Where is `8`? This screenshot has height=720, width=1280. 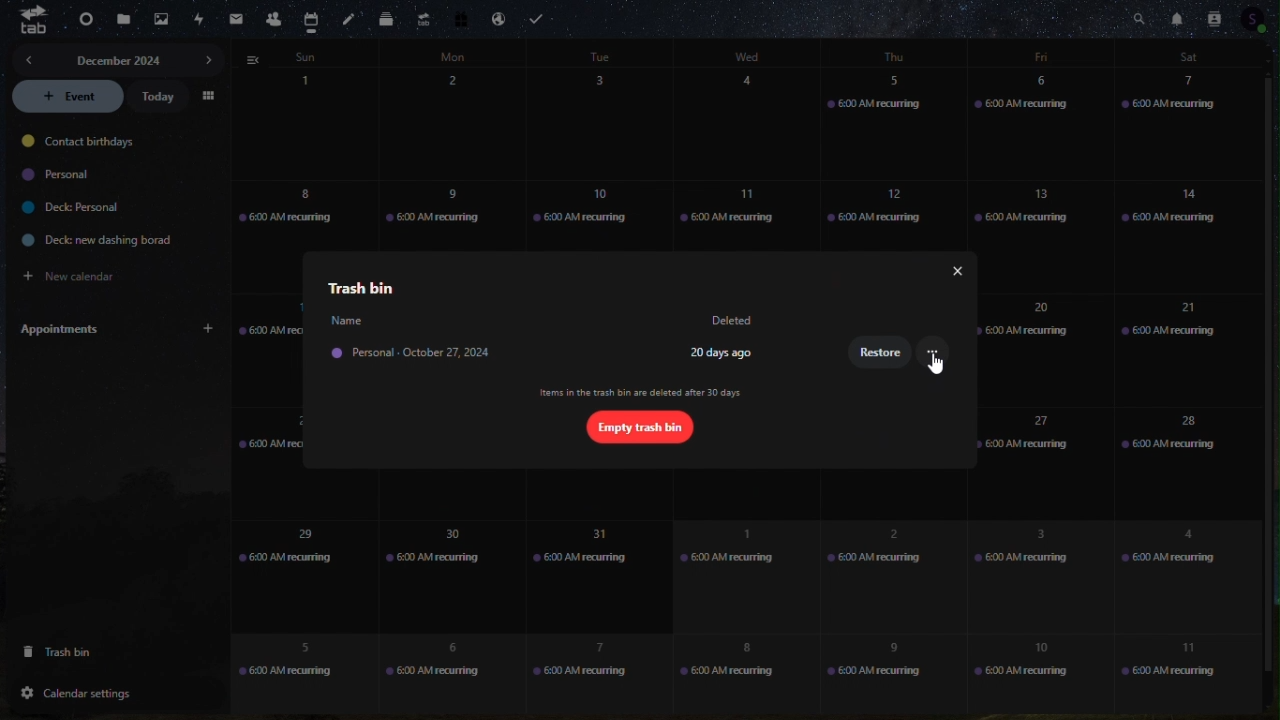
8 is located at coordinates (286, 212).